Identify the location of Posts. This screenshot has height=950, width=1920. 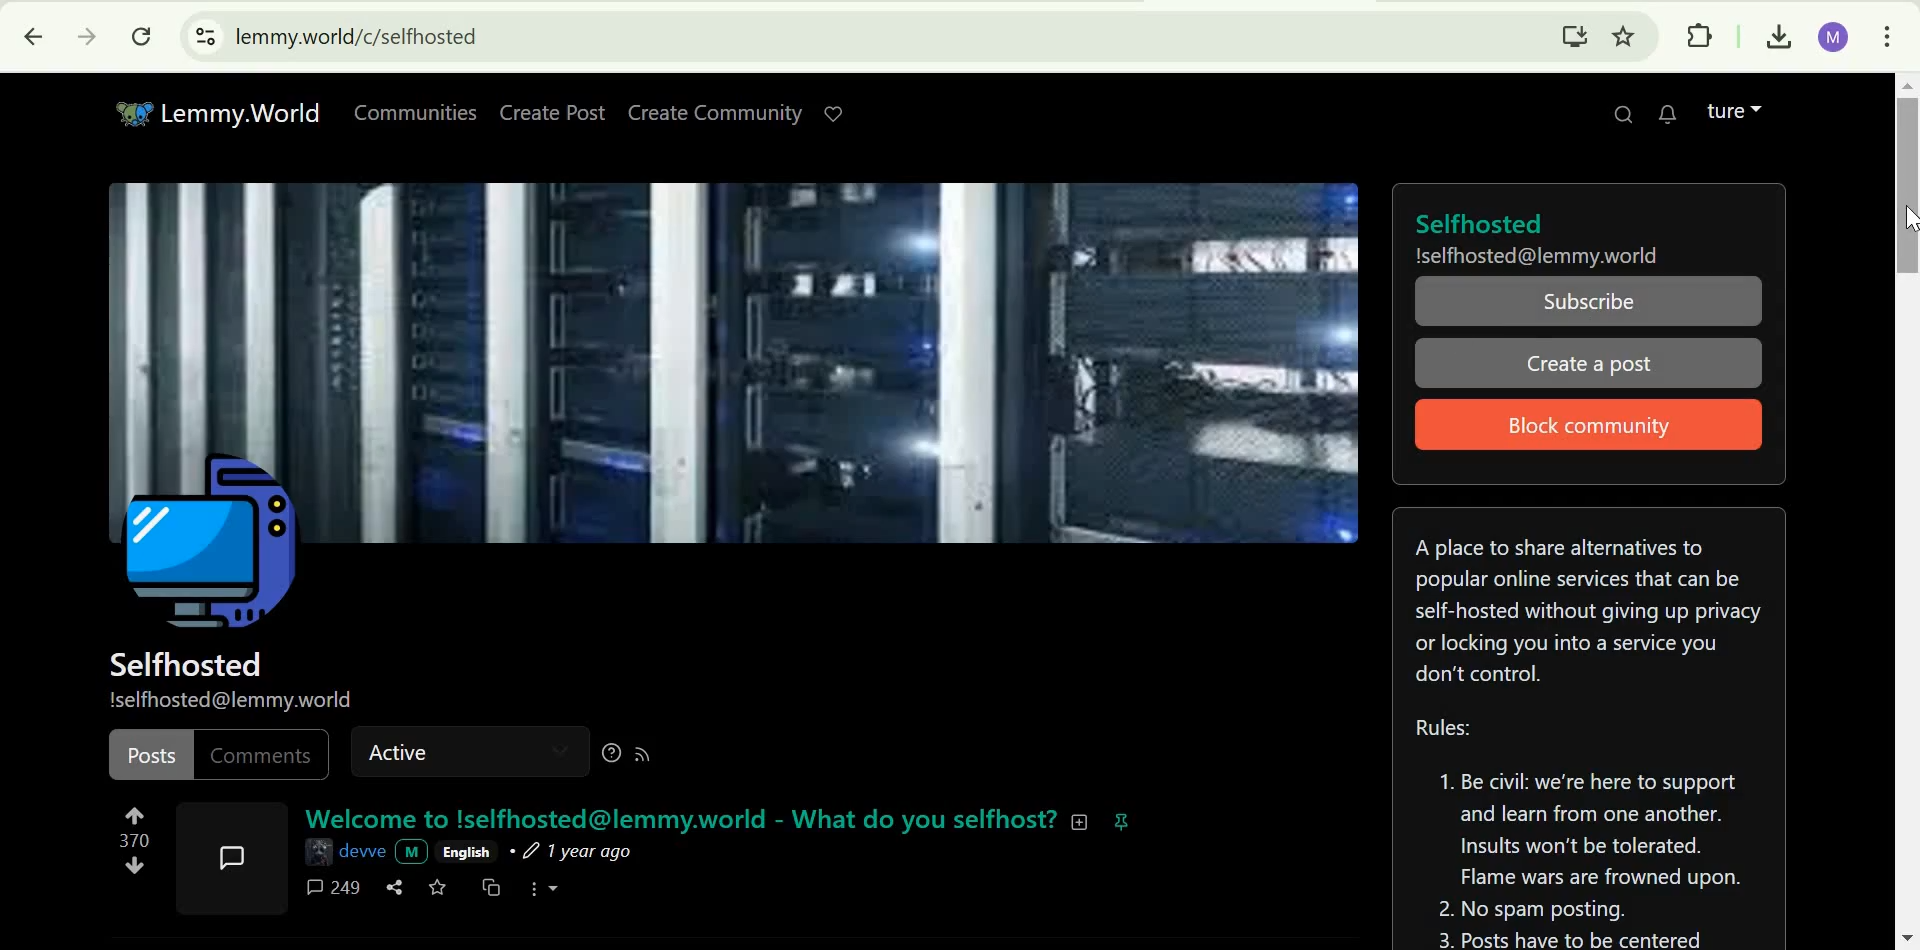
(151, 755).